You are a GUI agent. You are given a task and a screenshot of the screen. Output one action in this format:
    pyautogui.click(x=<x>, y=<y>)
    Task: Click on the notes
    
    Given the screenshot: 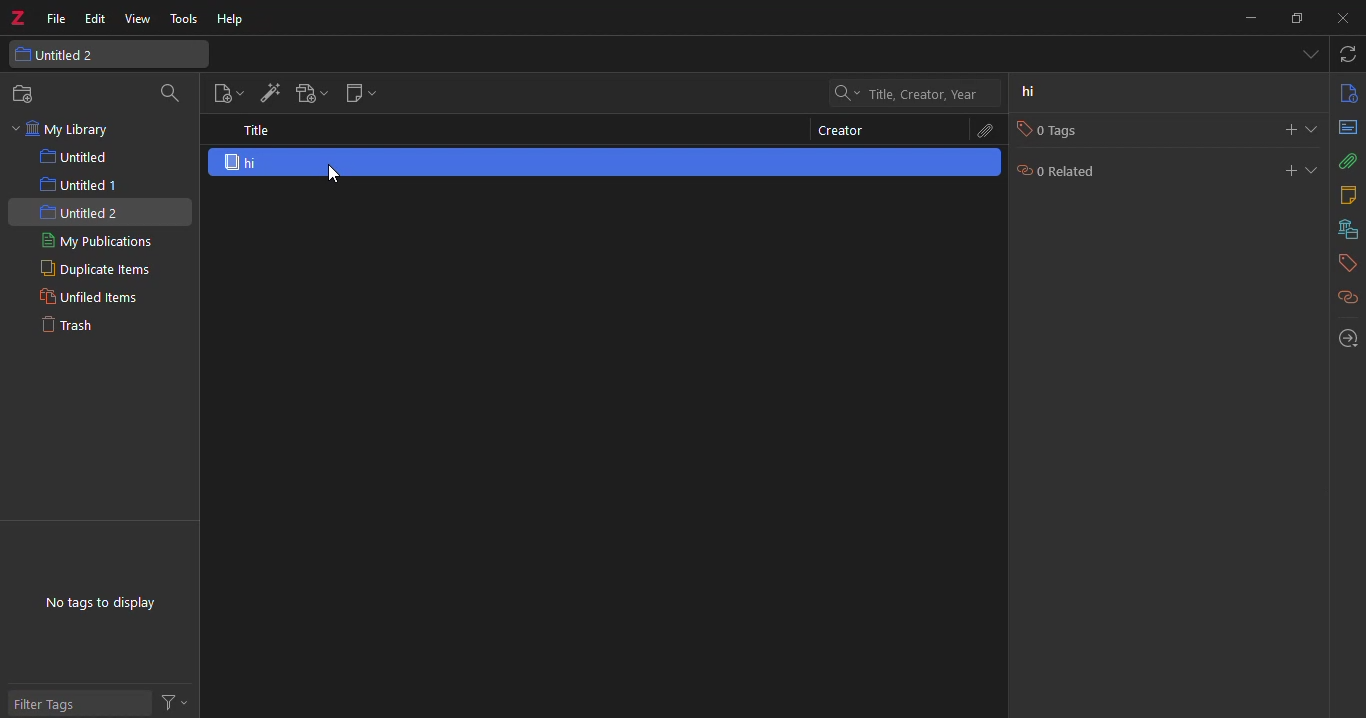 What is the action you would take?
    pyautogui.click(x=1349, y=194)
    